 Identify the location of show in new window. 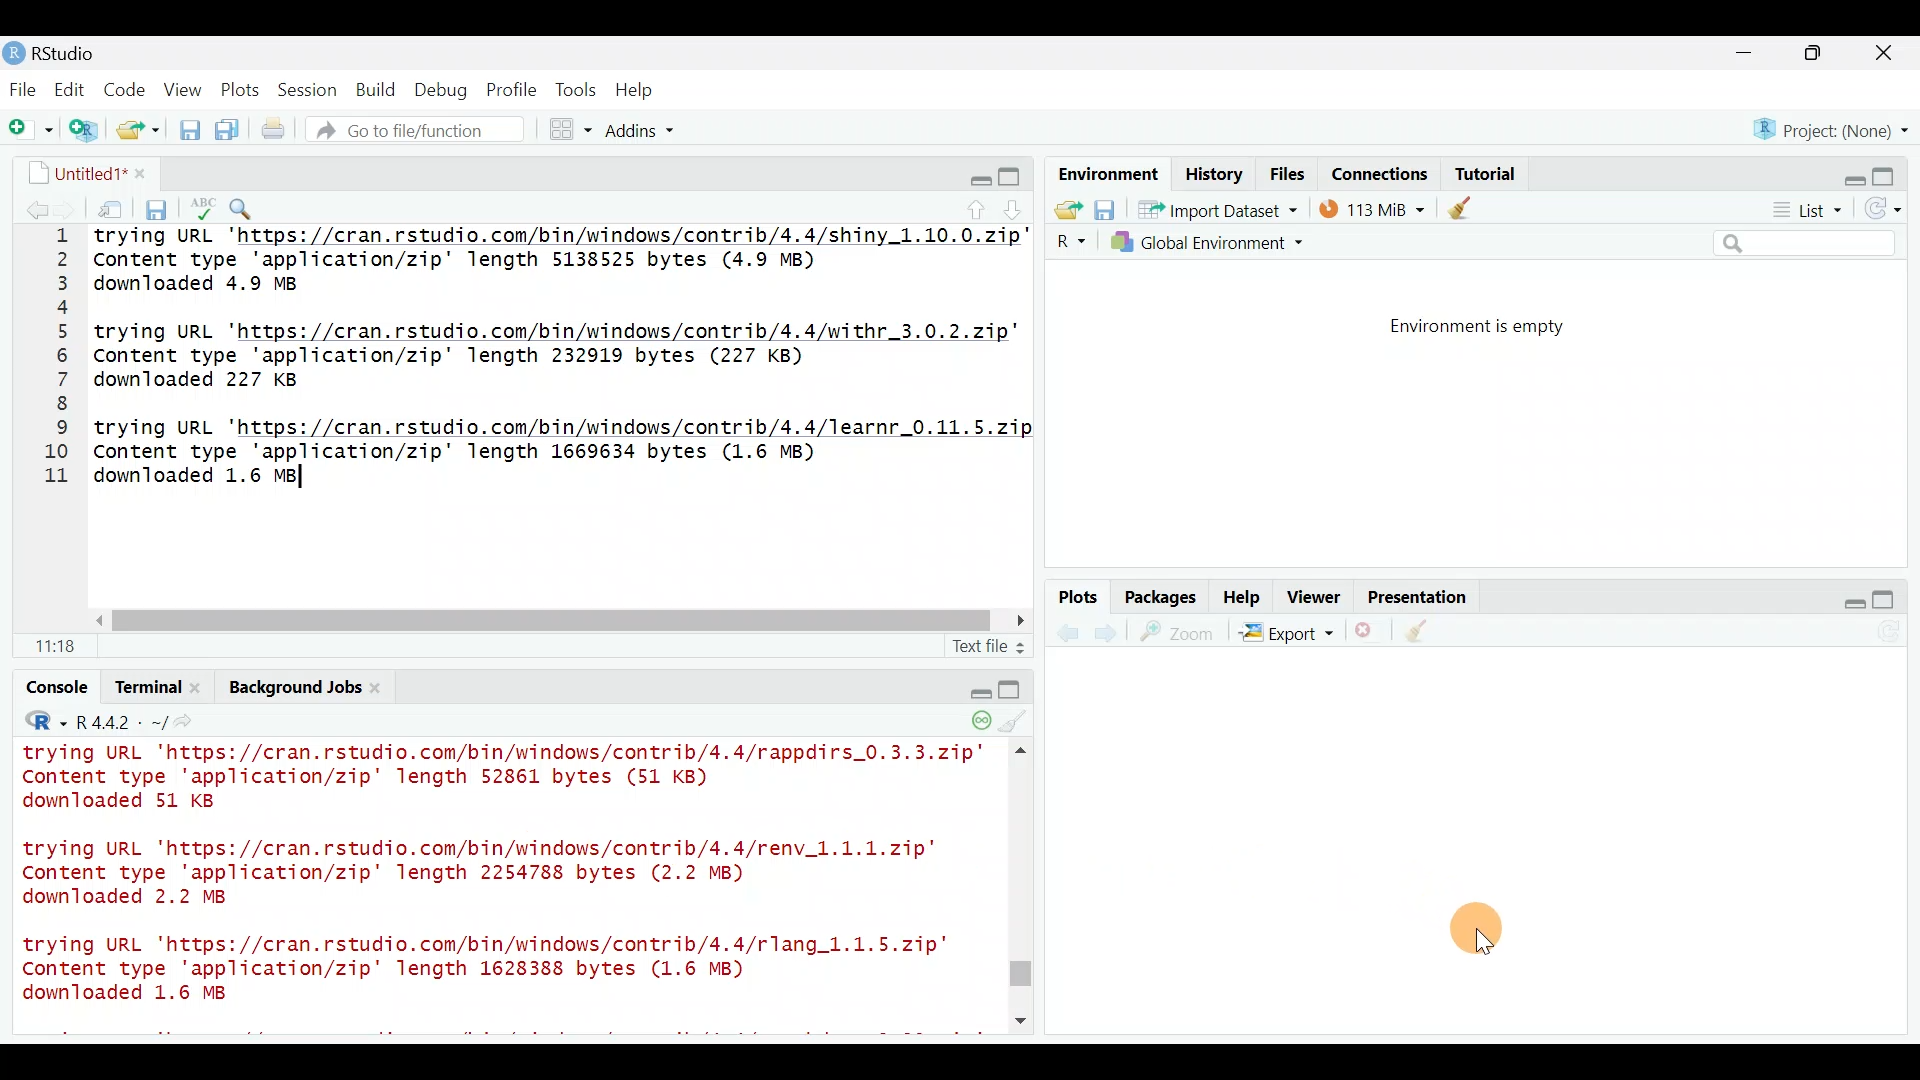
(112, 206).